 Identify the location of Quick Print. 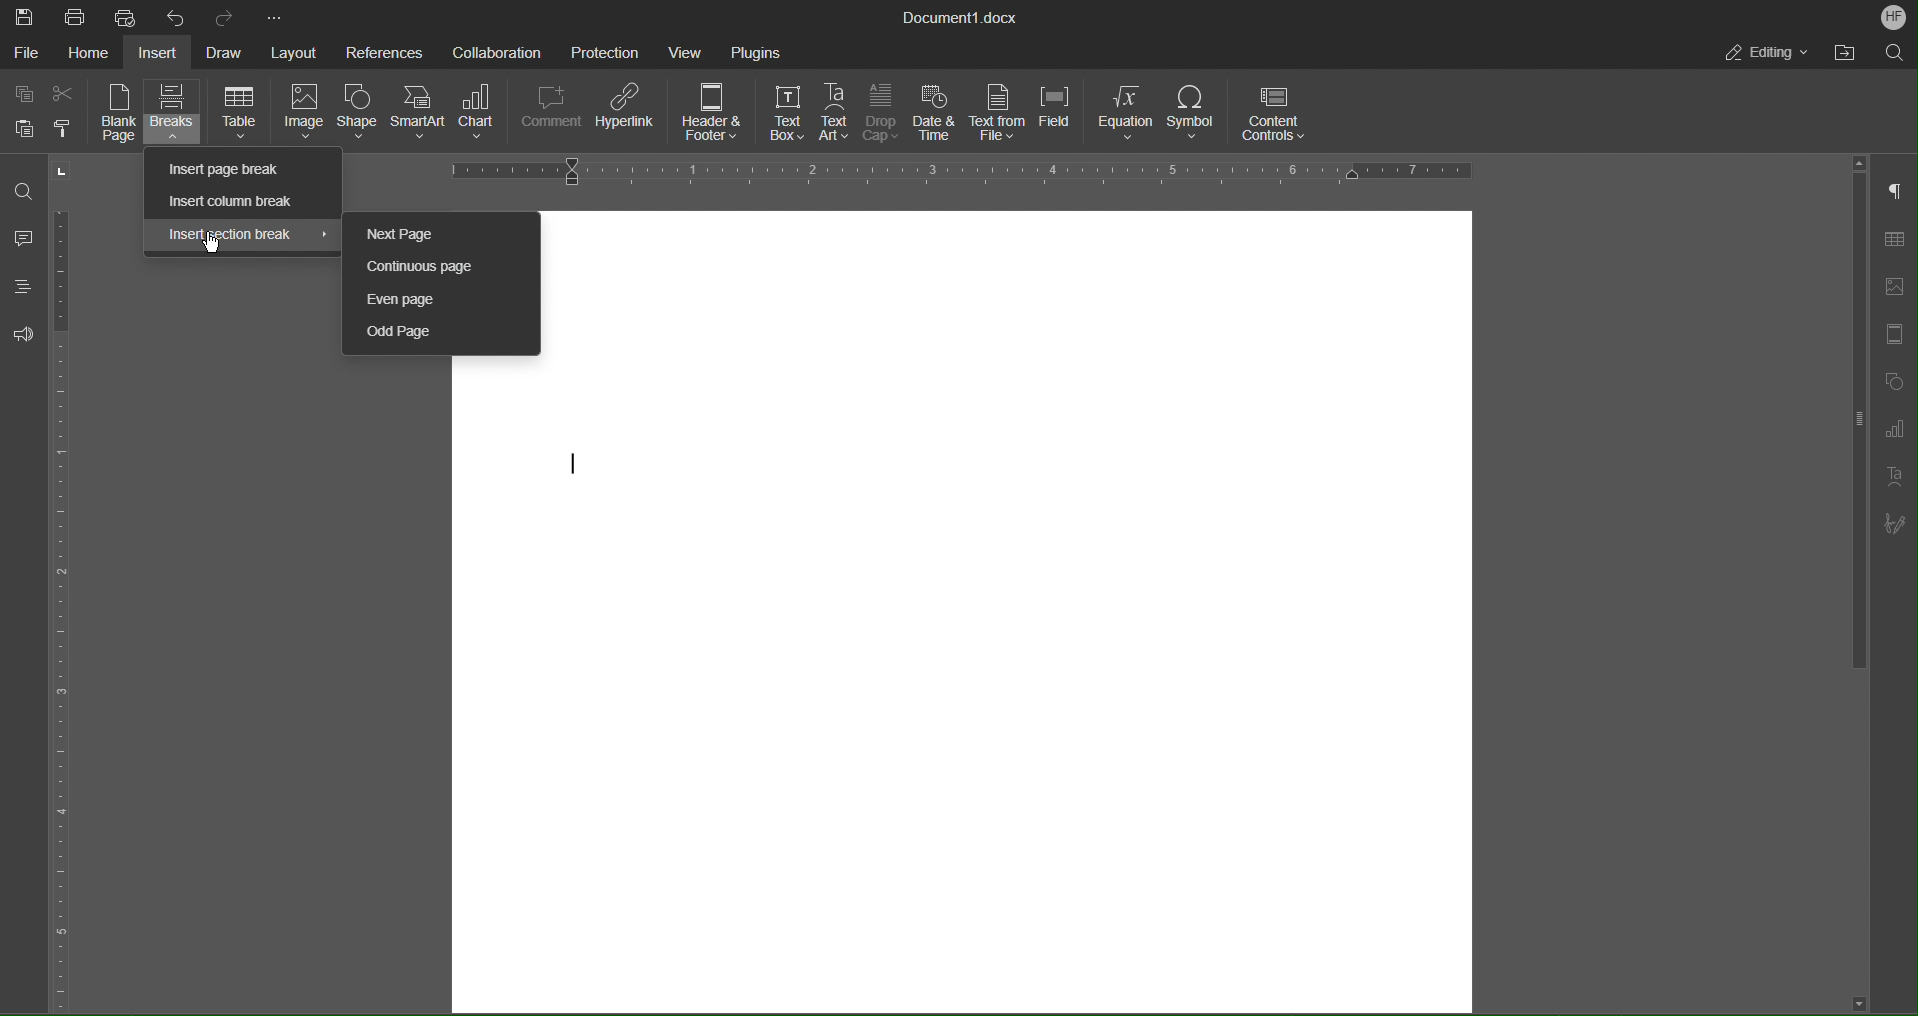
(125, 16).